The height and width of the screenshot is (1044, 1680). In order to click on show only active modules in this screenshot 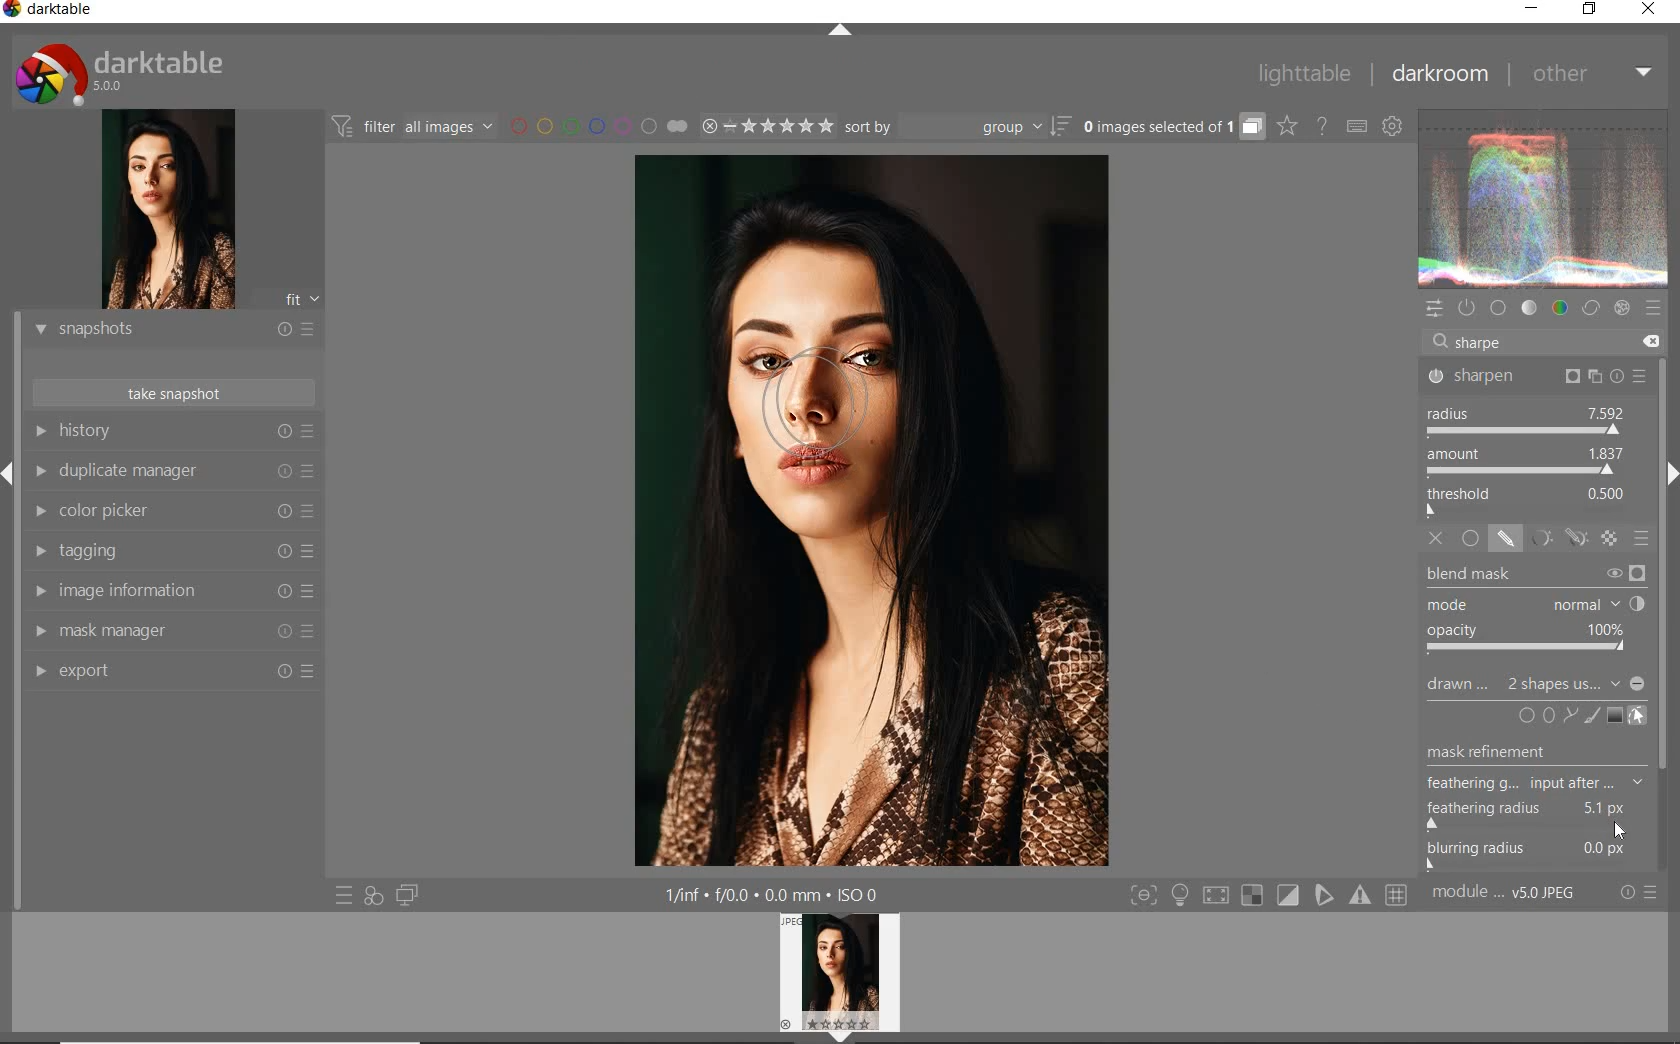, I will do `click(1467, 309)`.